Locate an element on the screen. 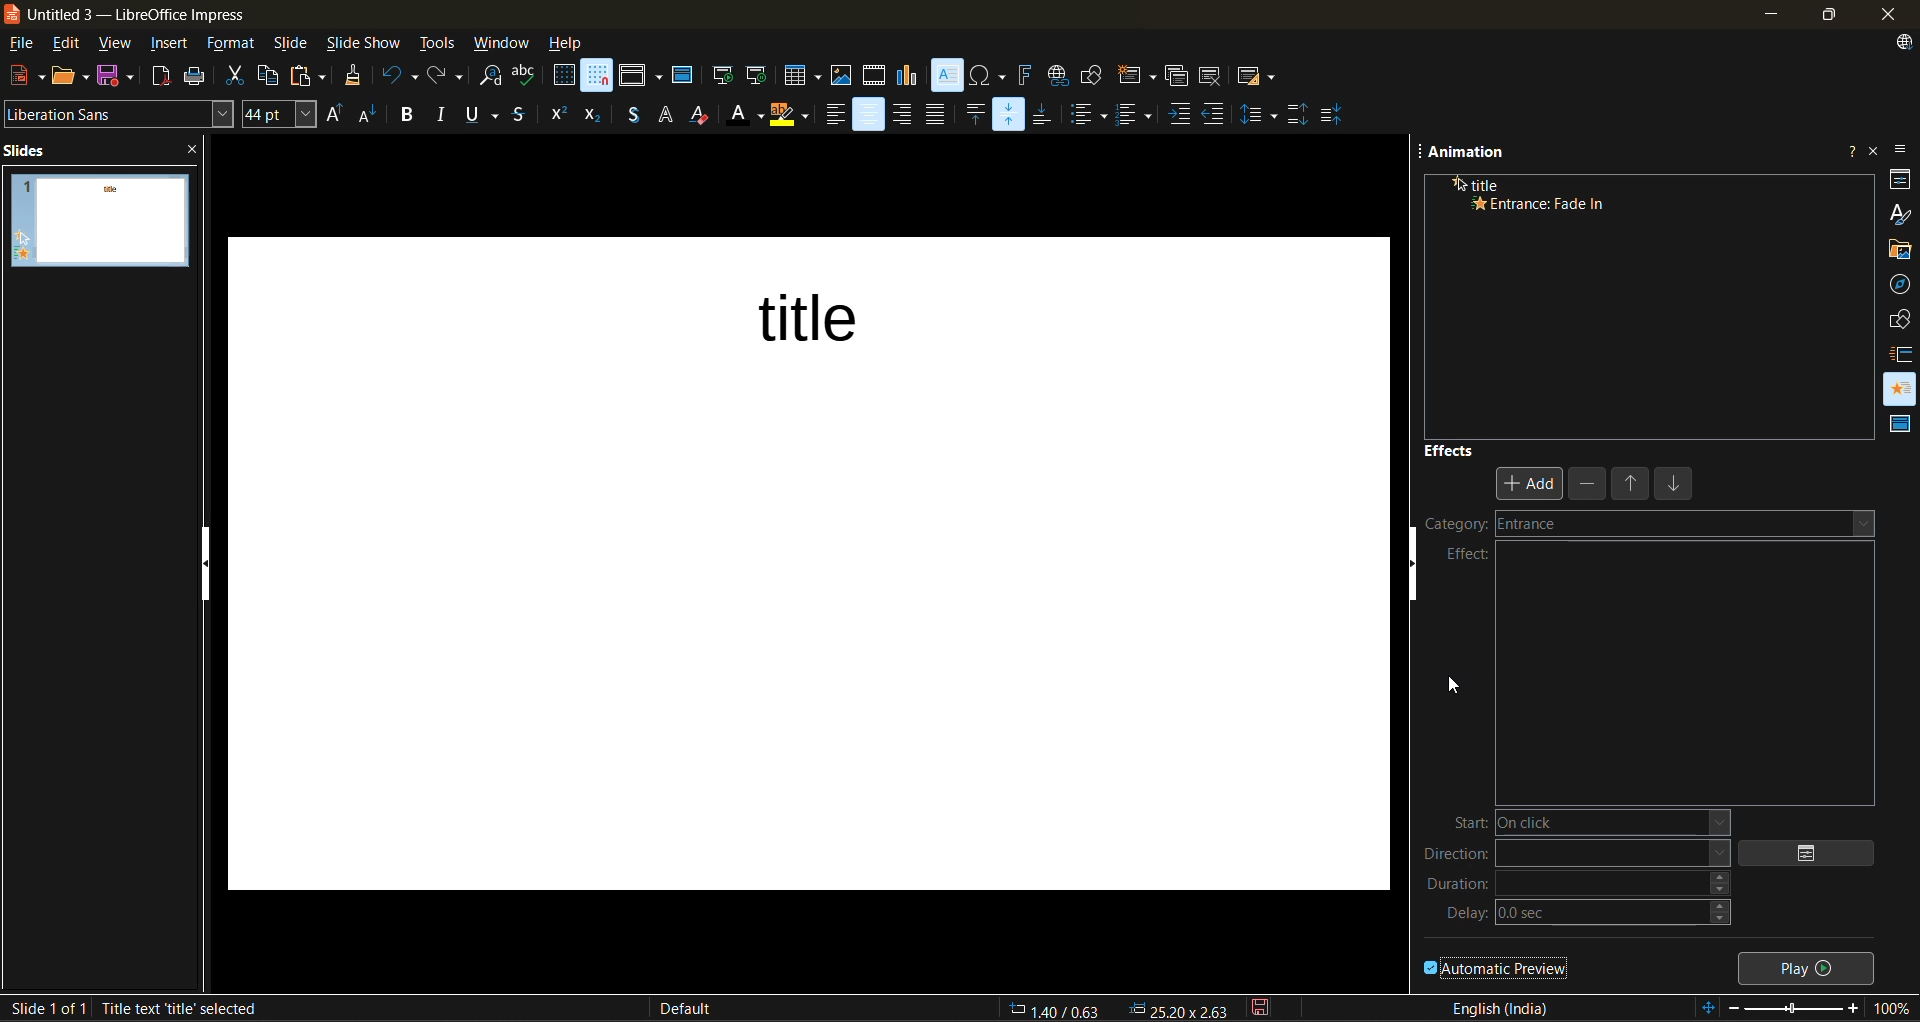 This screenshot has width=1920, height=1022. vertical scroll bar is located at coordinates (1399, 545).